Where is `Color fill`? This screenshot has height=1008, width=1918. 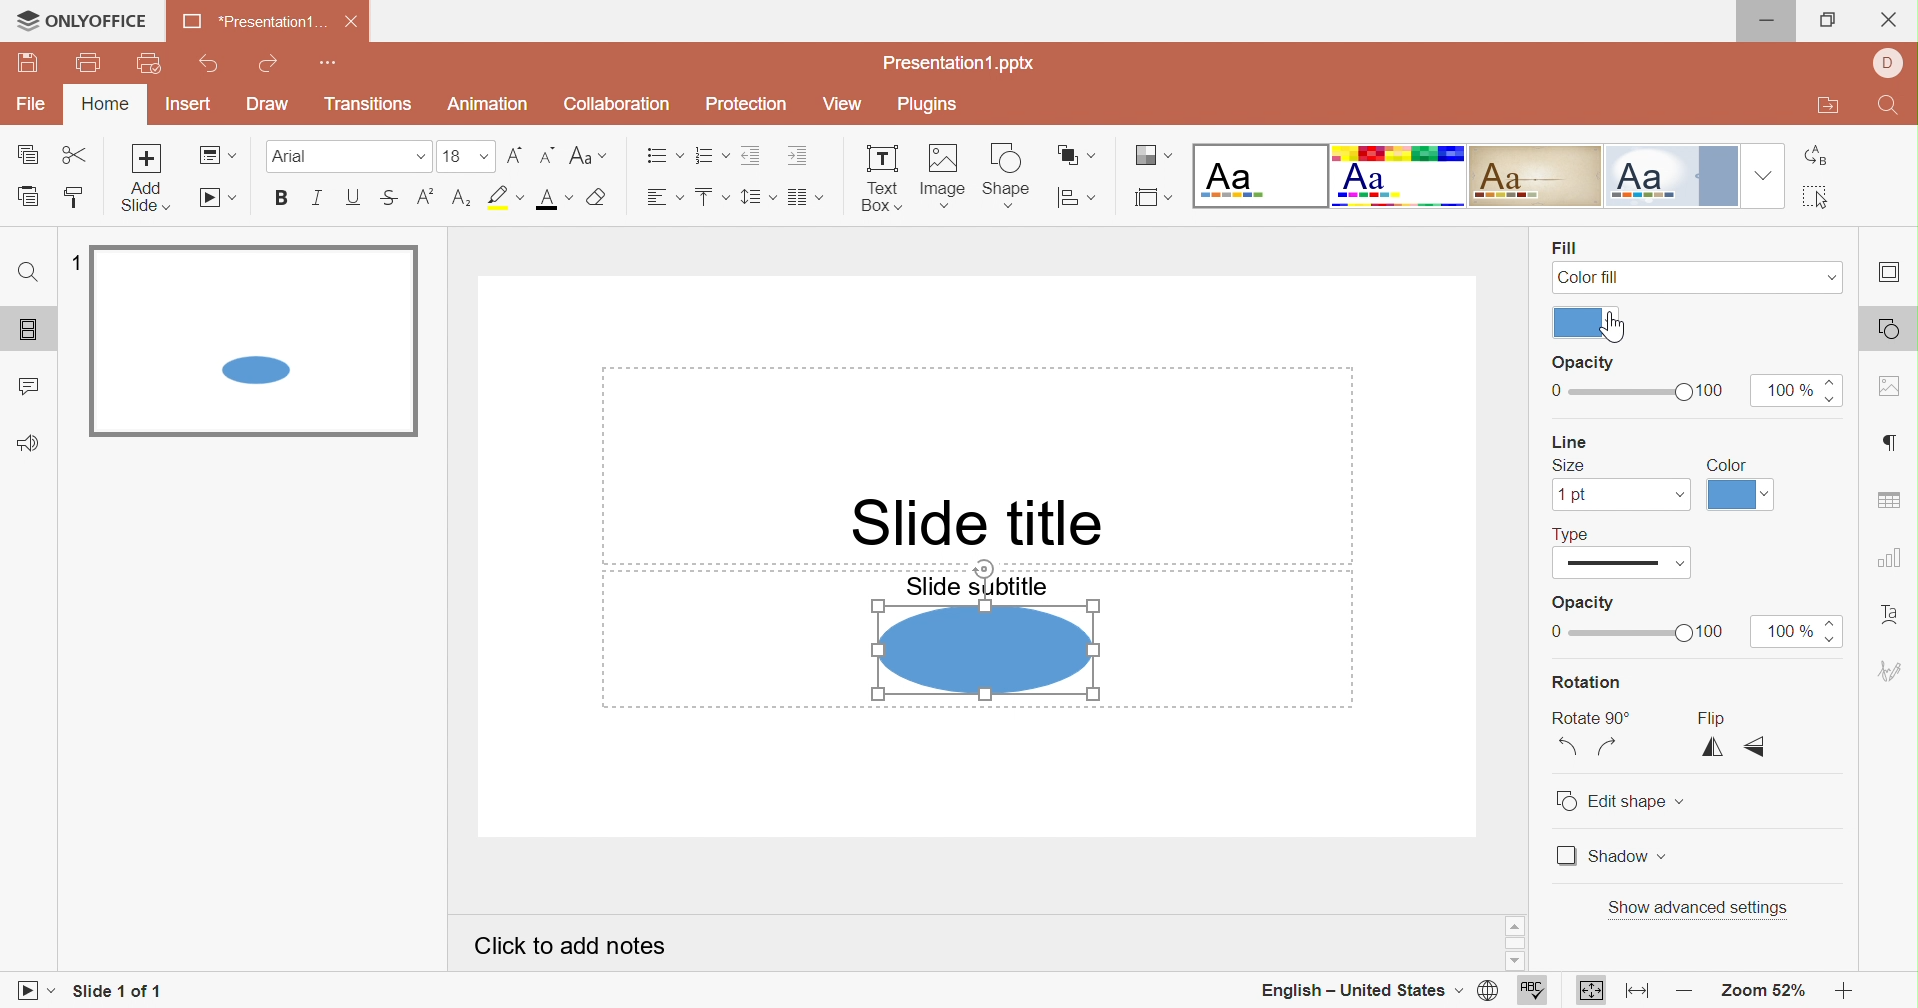 Color fill is located at coordinates (1696, 278).